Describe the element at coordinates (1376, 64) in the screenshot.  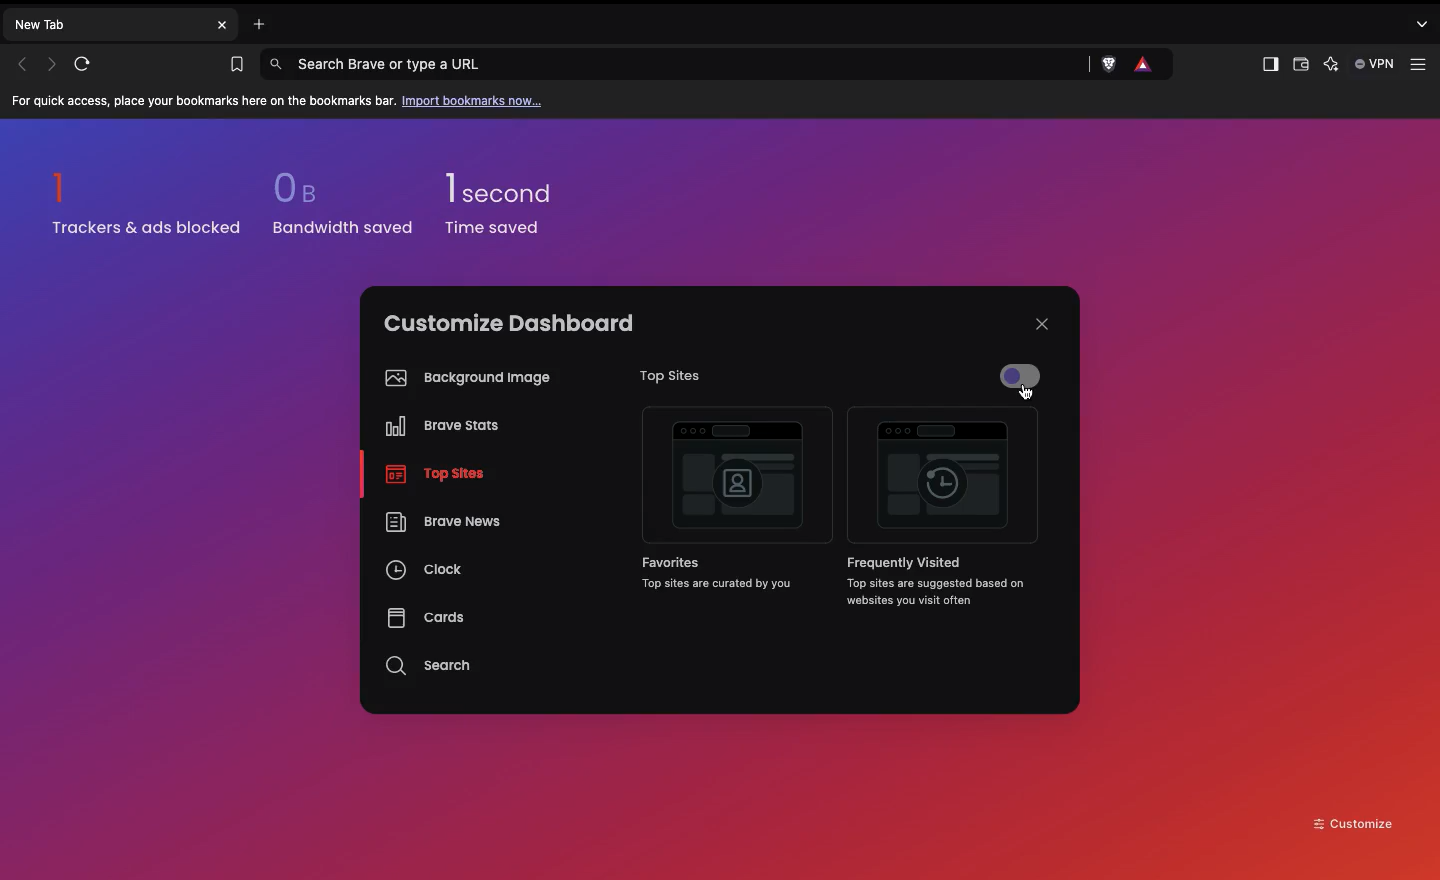
I see `VPN` at that location.